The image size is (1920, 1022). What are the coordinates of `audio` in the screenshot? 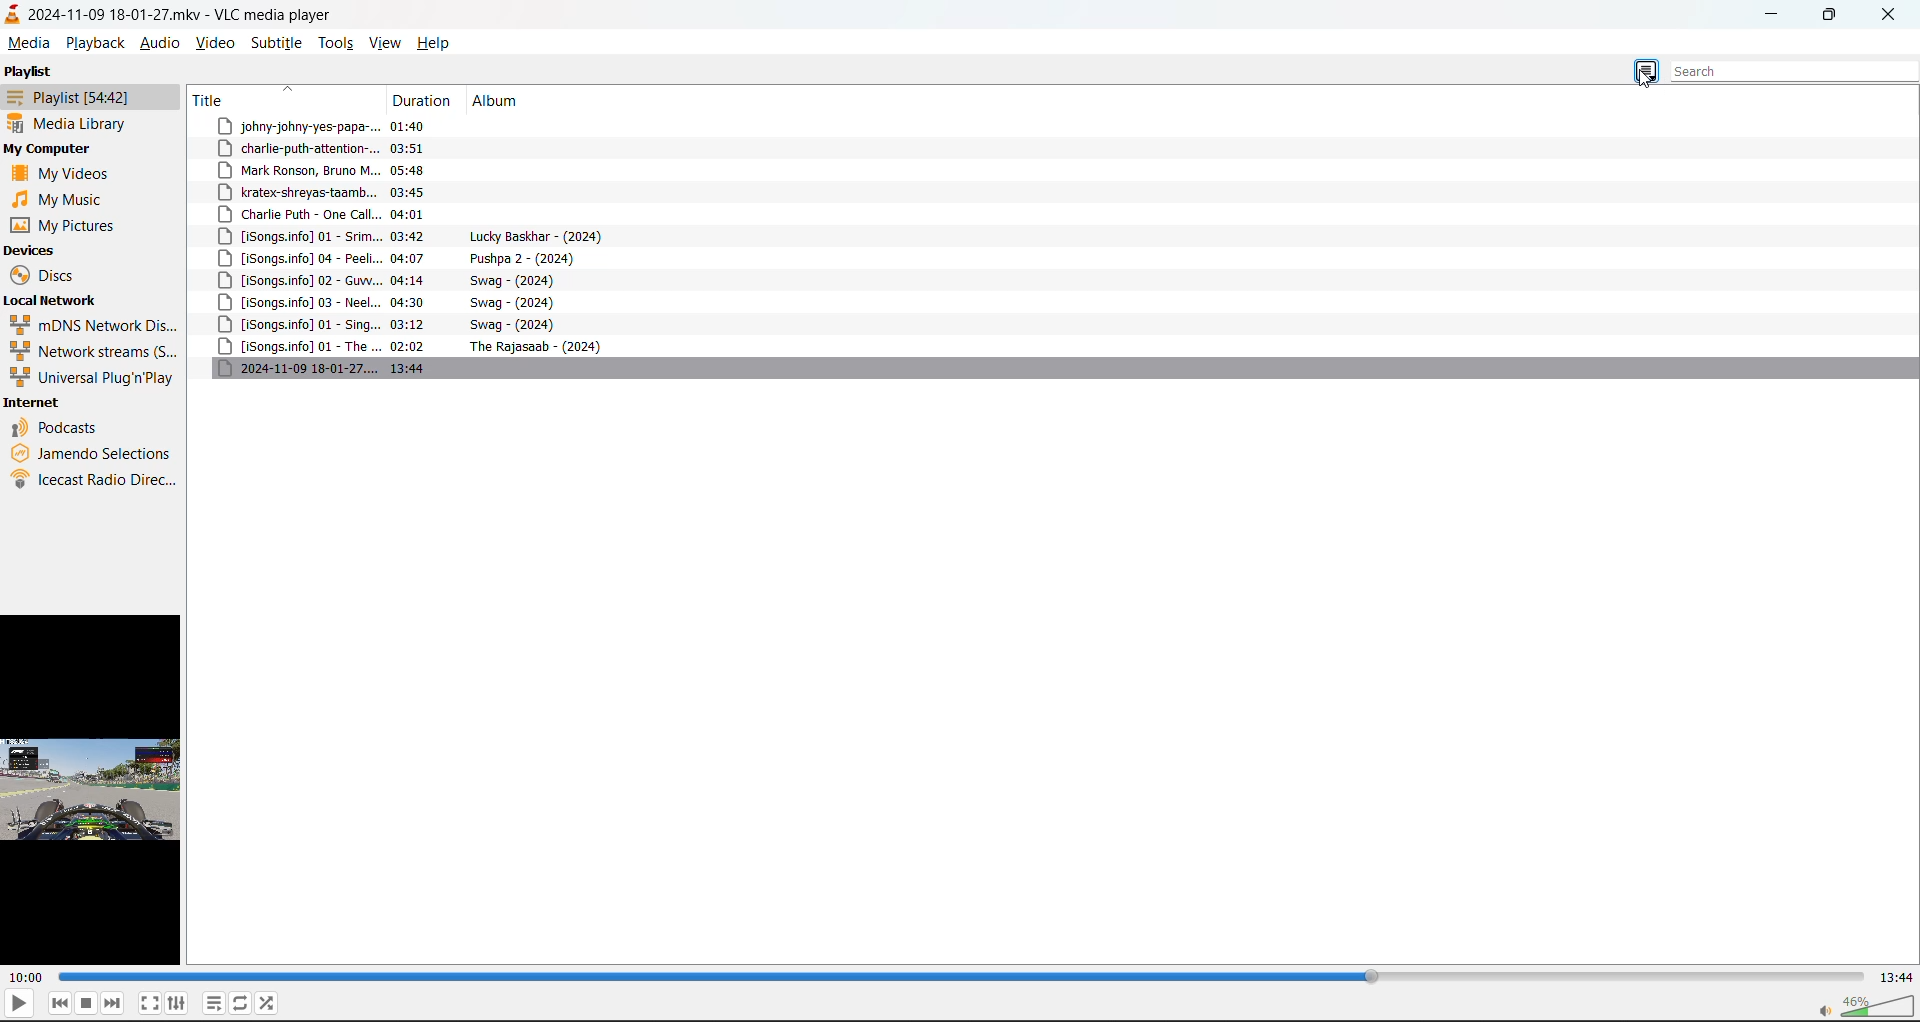 It's located at (159, 42).